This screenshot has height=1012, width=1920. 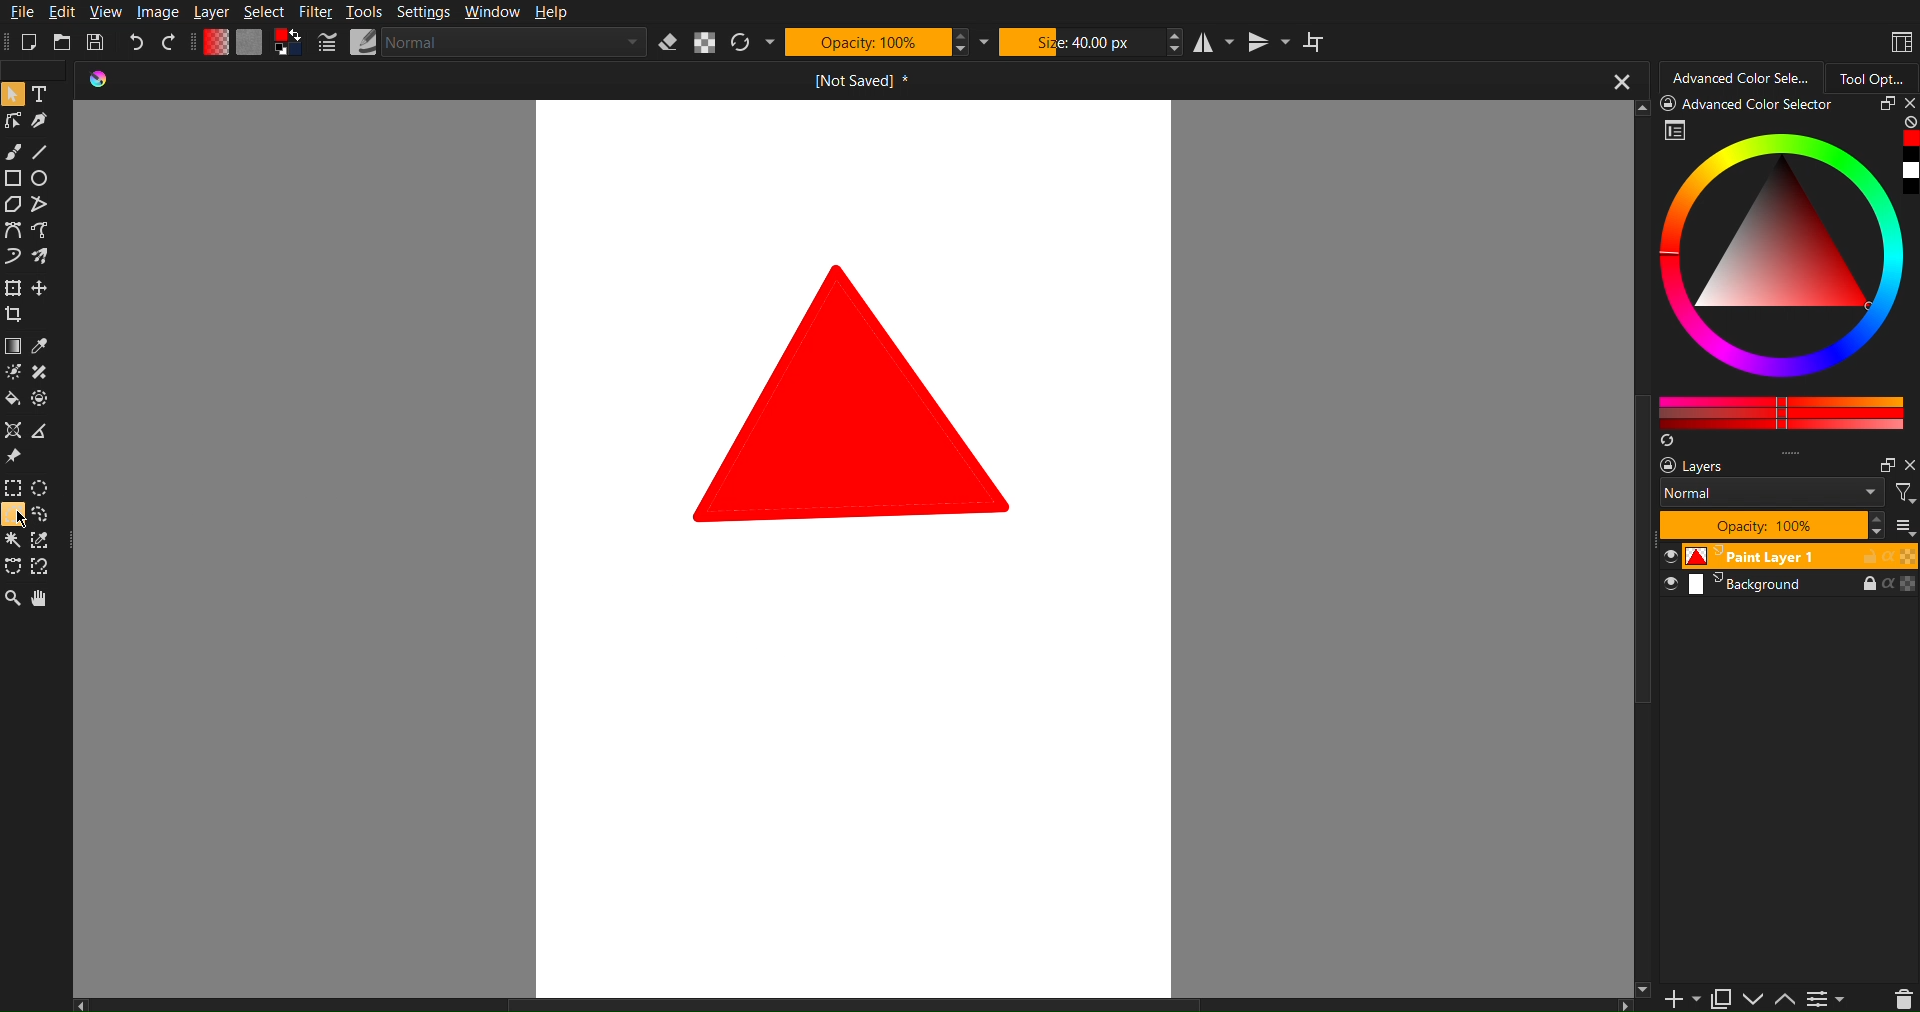 I want to click on Curve, so click(x=12, y=259).